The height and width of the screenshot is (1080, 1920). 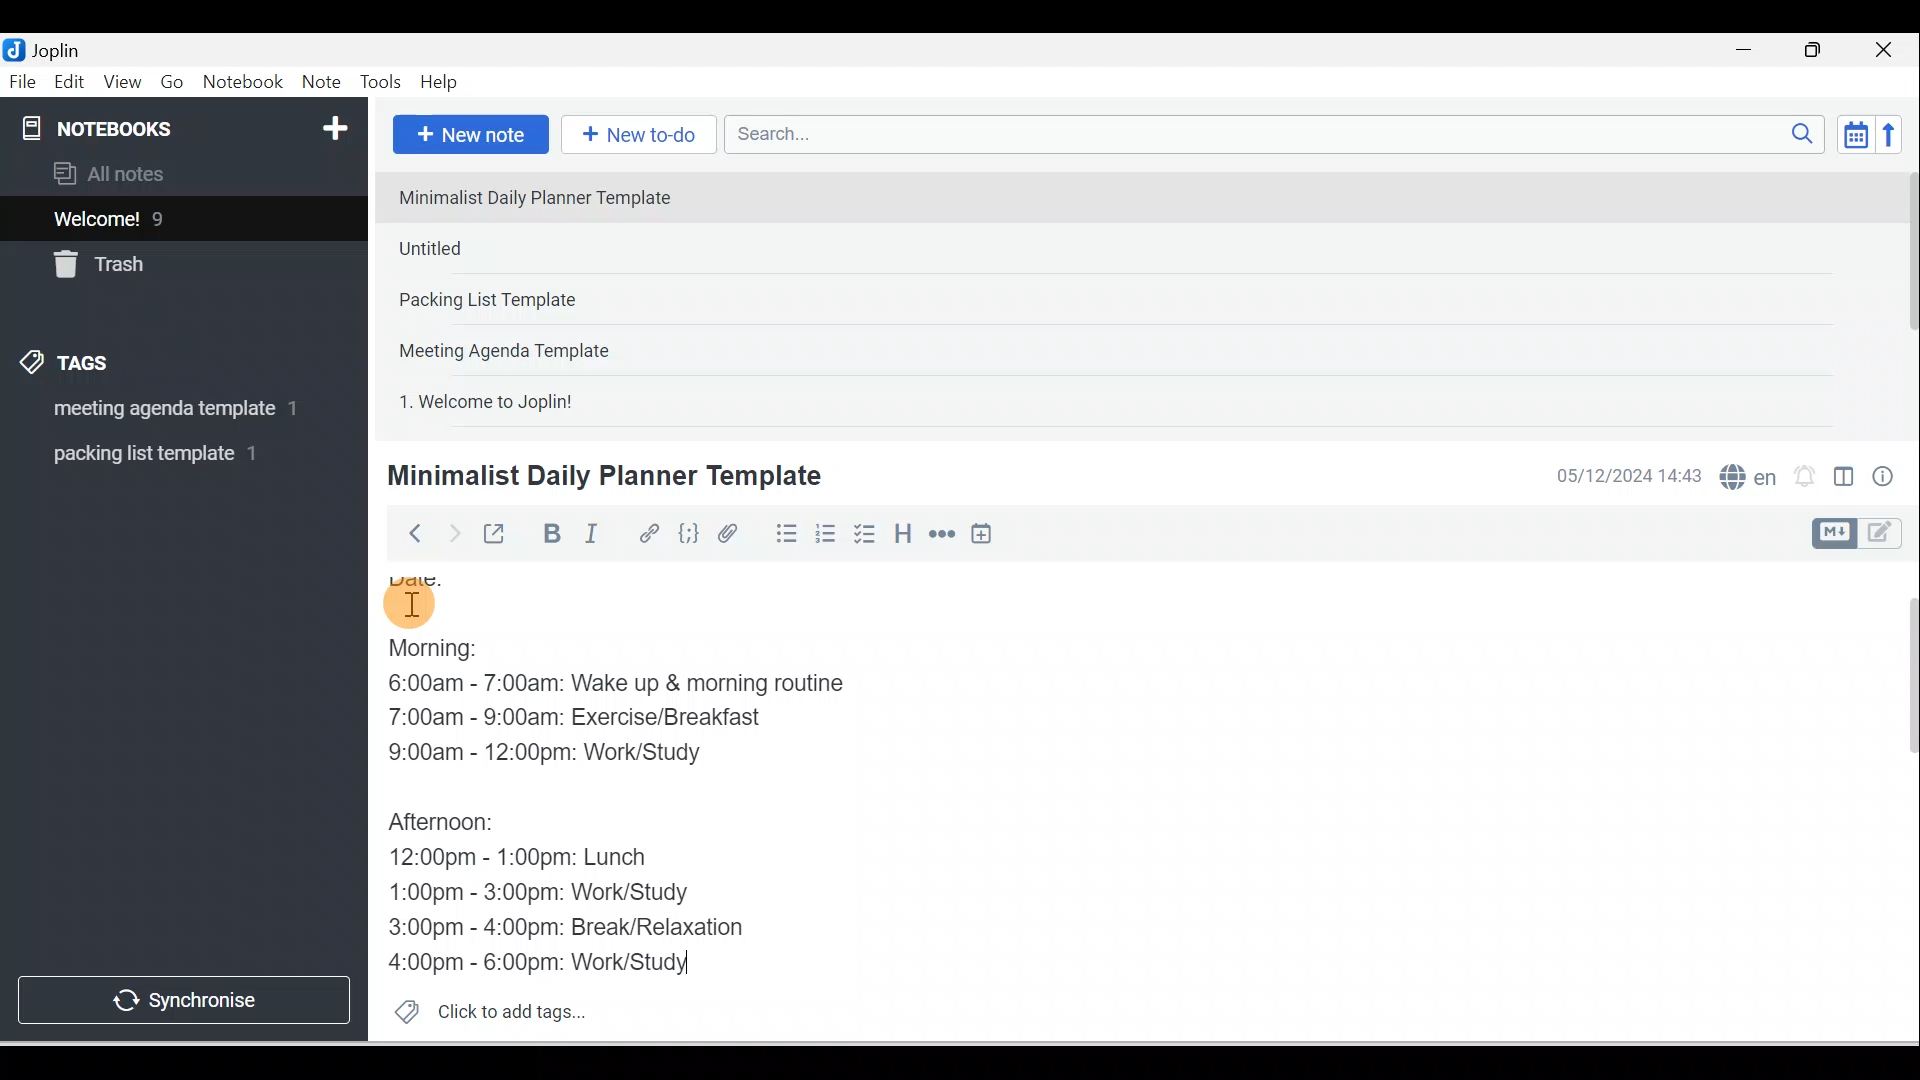 I want to click on Minimise, so click(x=1750, y=52).